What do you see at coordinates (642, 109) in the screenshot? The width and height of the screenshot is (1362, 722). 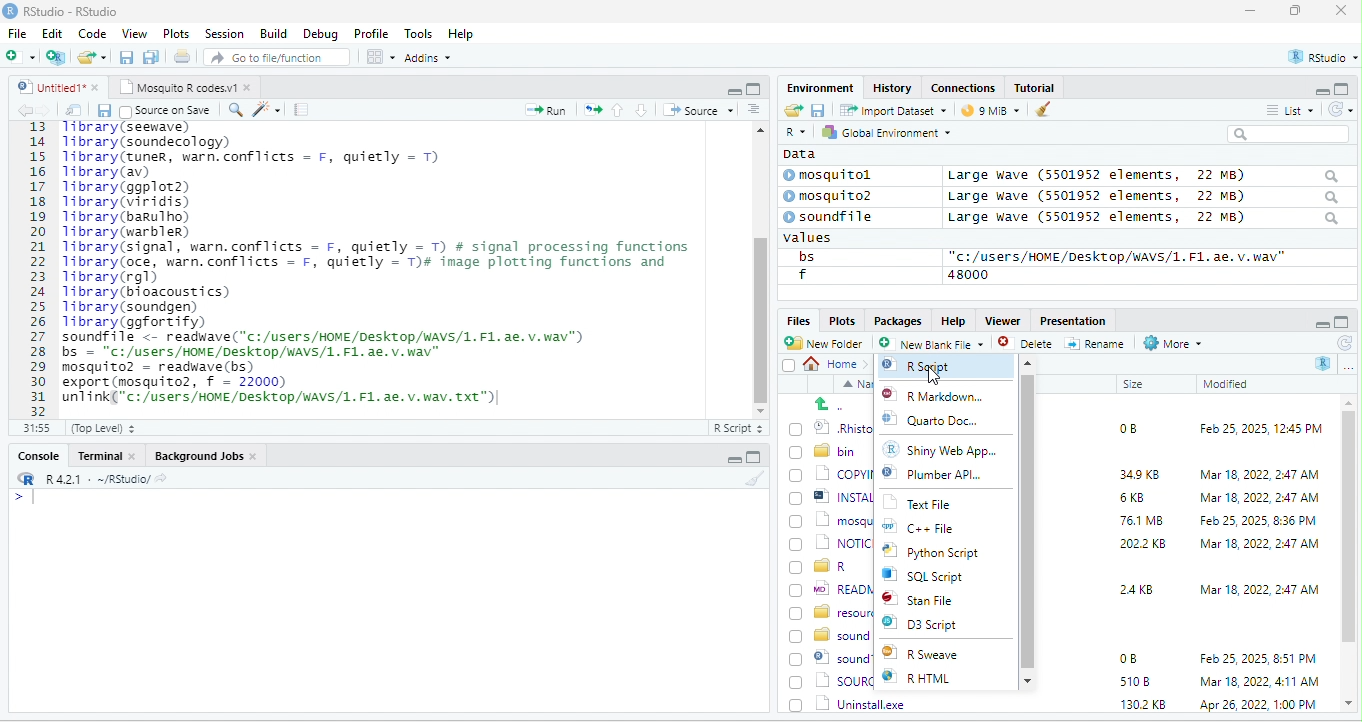 I see `down` at bounding box center [642, 109].